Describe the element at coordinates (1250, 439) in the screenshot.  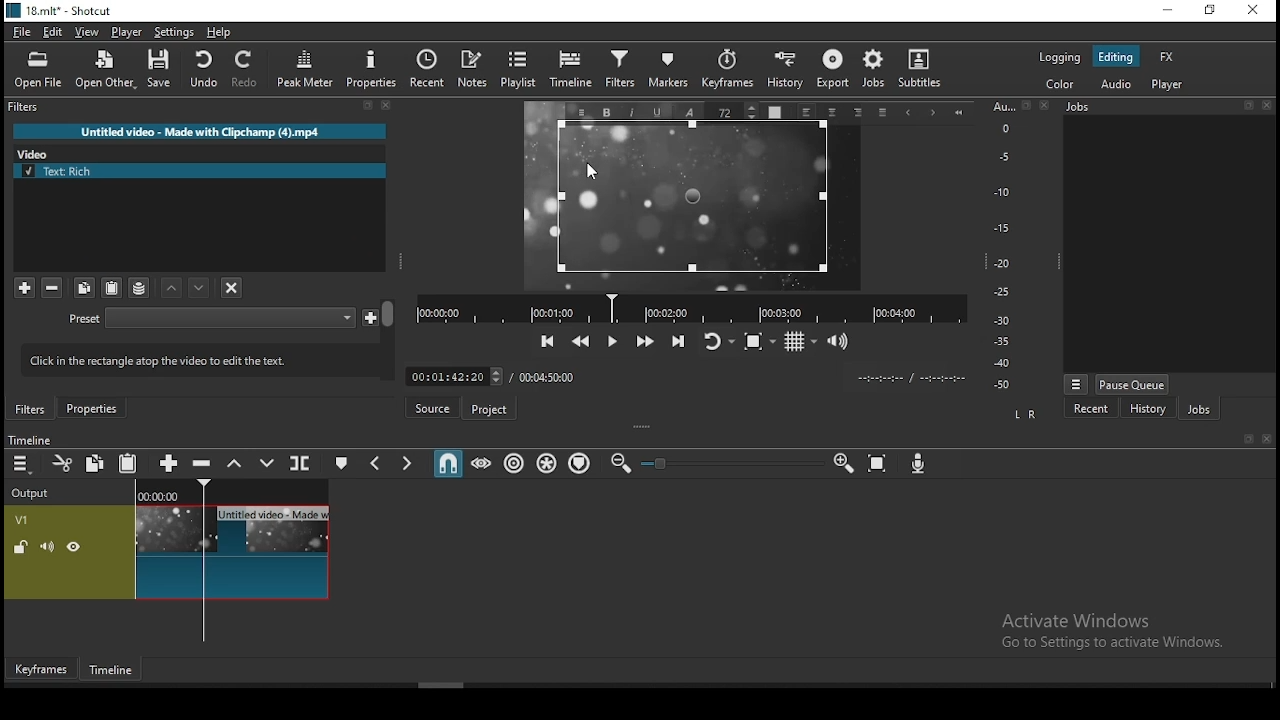
I see `Detach` at that location.